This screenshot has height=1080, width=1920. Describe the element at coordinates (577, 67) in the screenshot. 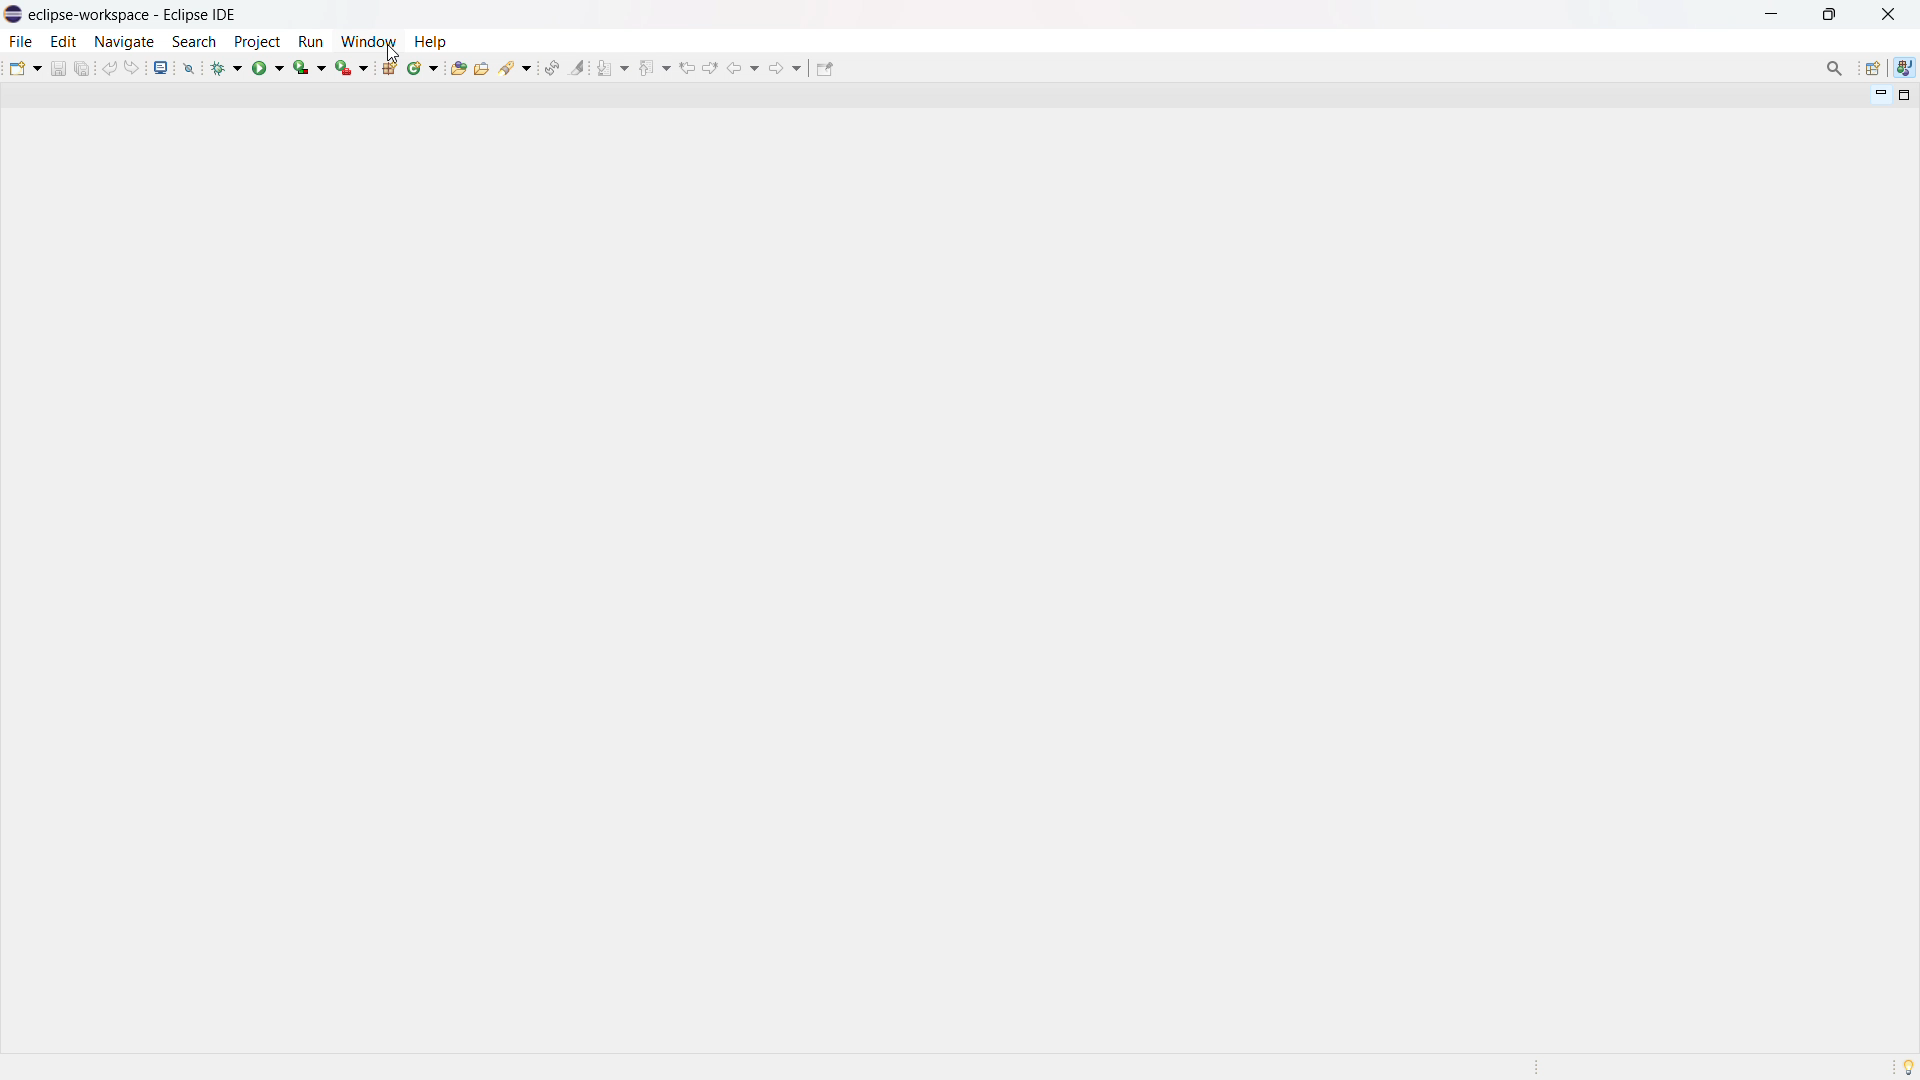

I see `toggle ant mark occurances` at that location.